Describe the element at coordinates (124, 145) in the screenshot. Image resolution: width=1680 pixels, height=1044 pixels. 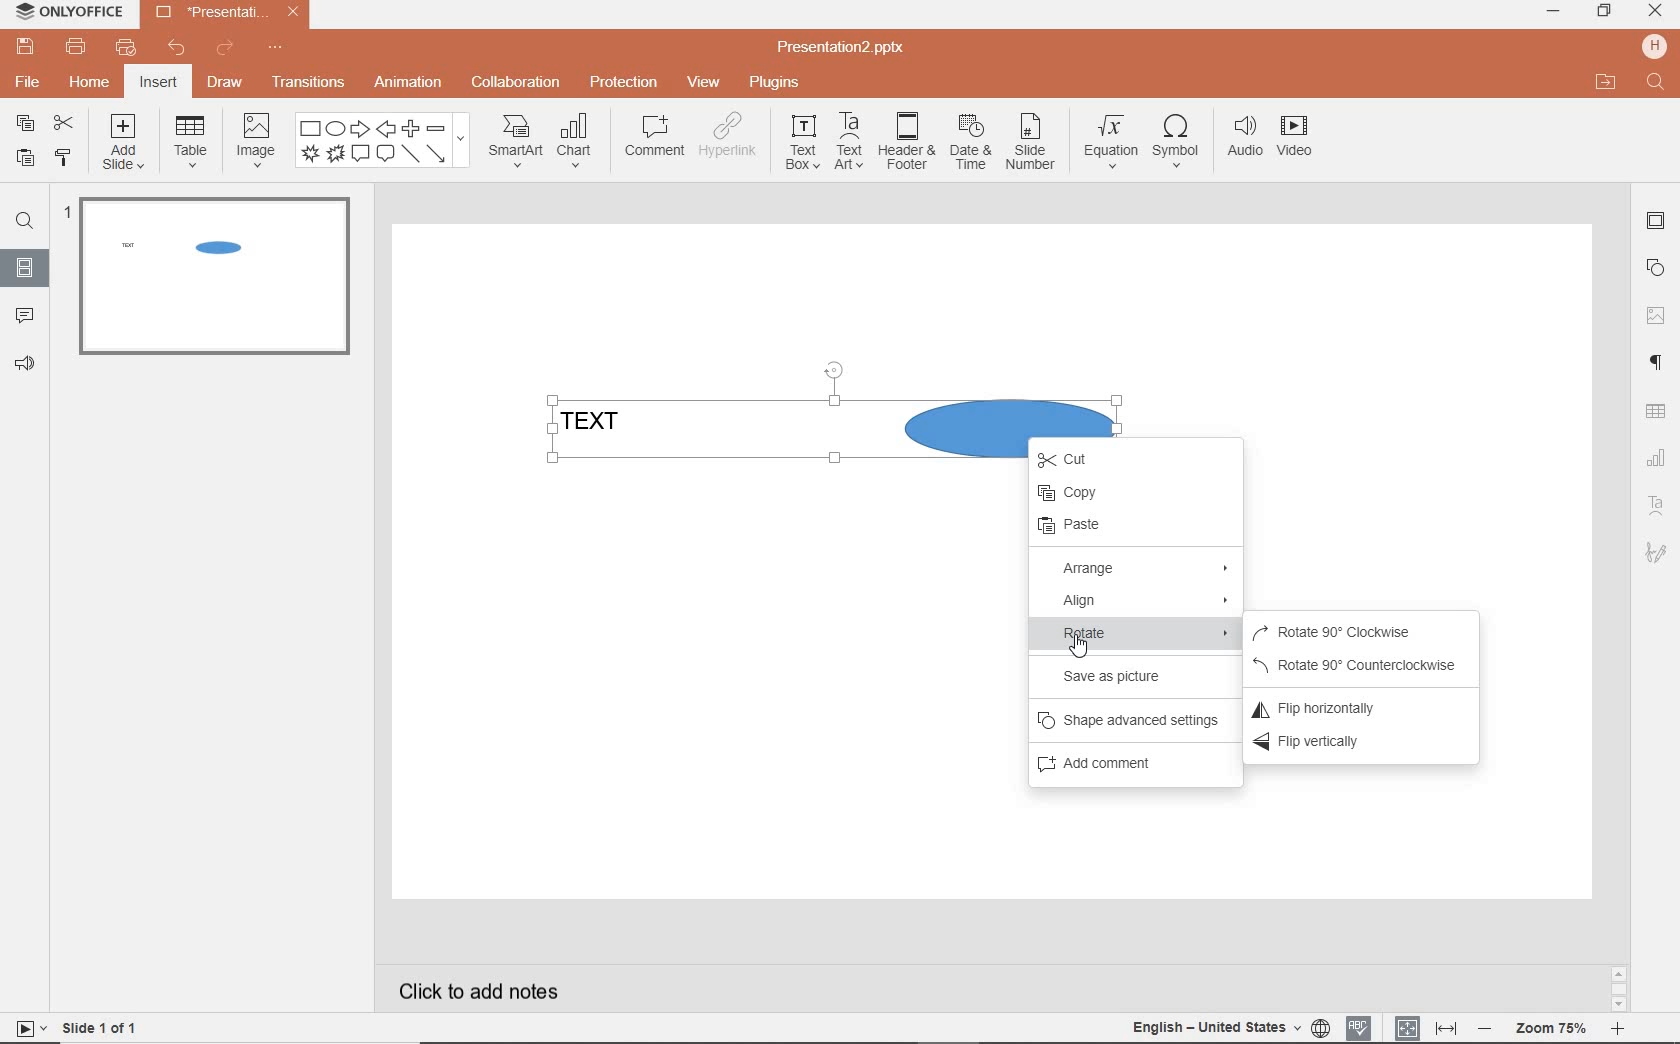
I see `add slide` at that location.